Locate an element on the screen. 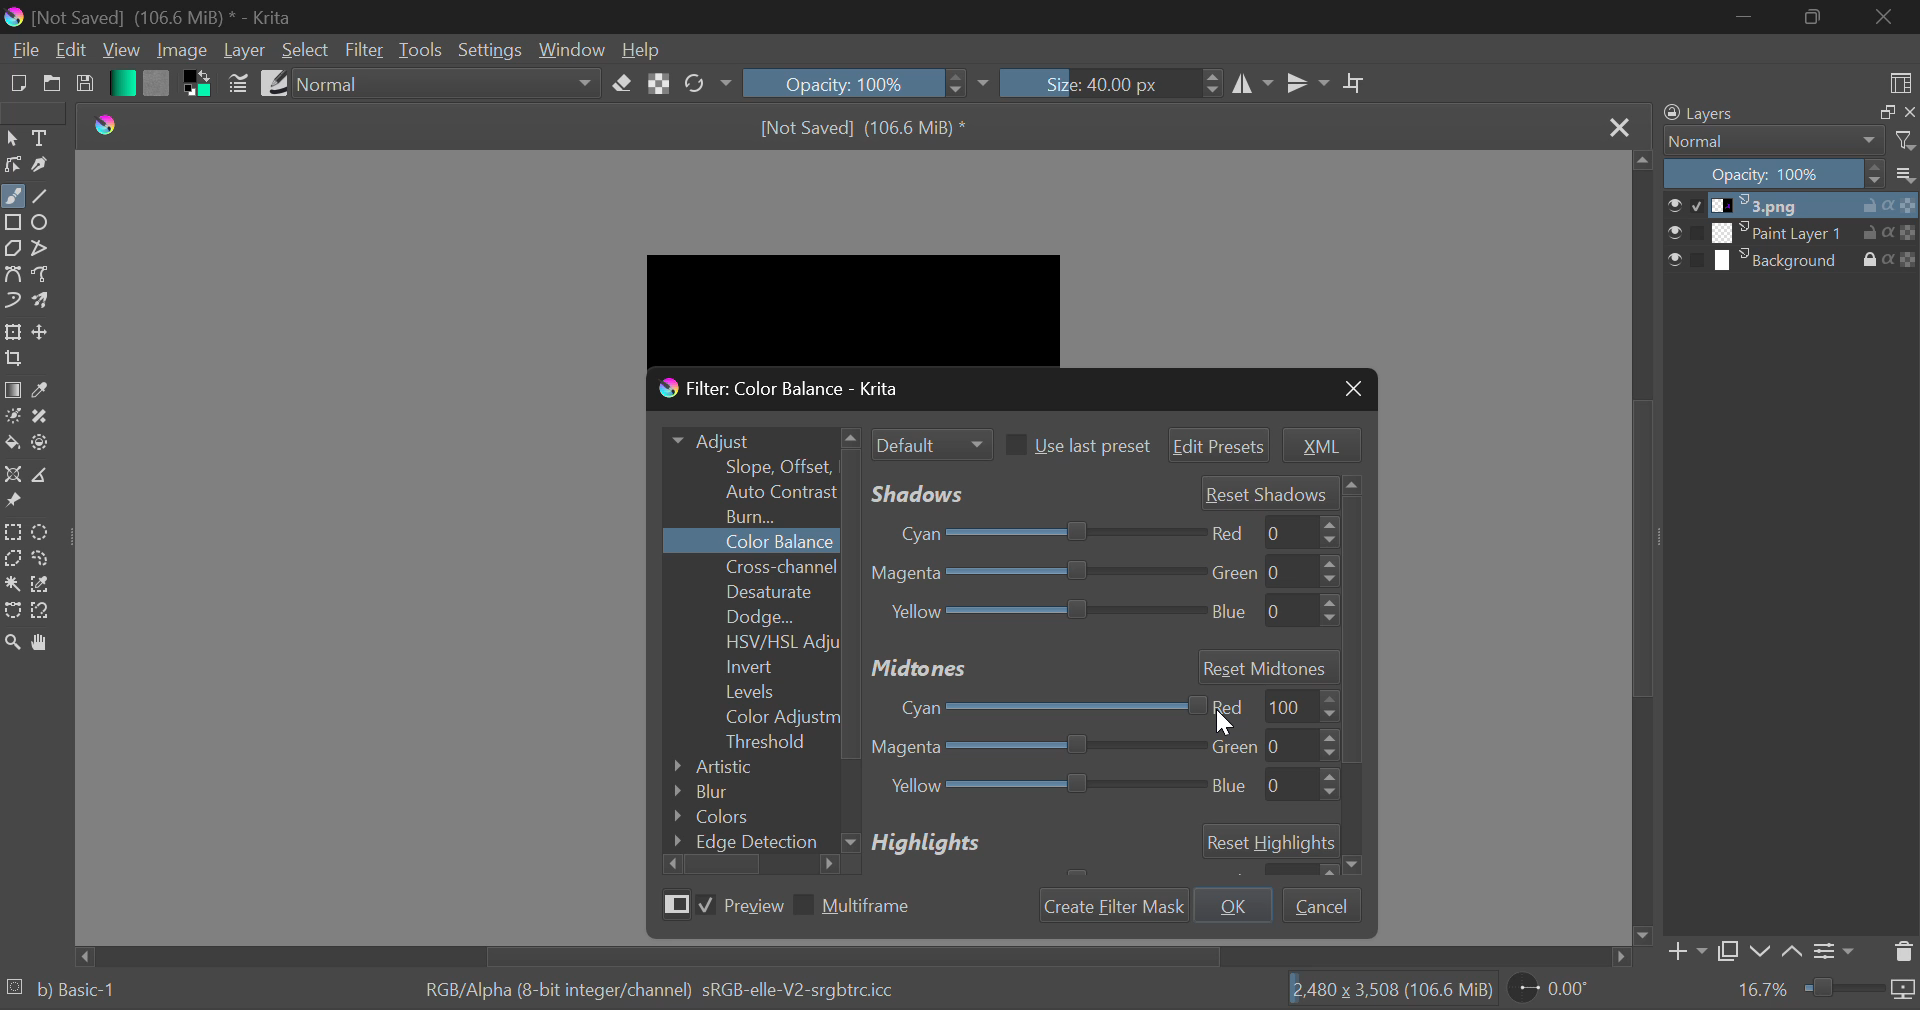  Continuous Selection is located at coordinates (12, 587).